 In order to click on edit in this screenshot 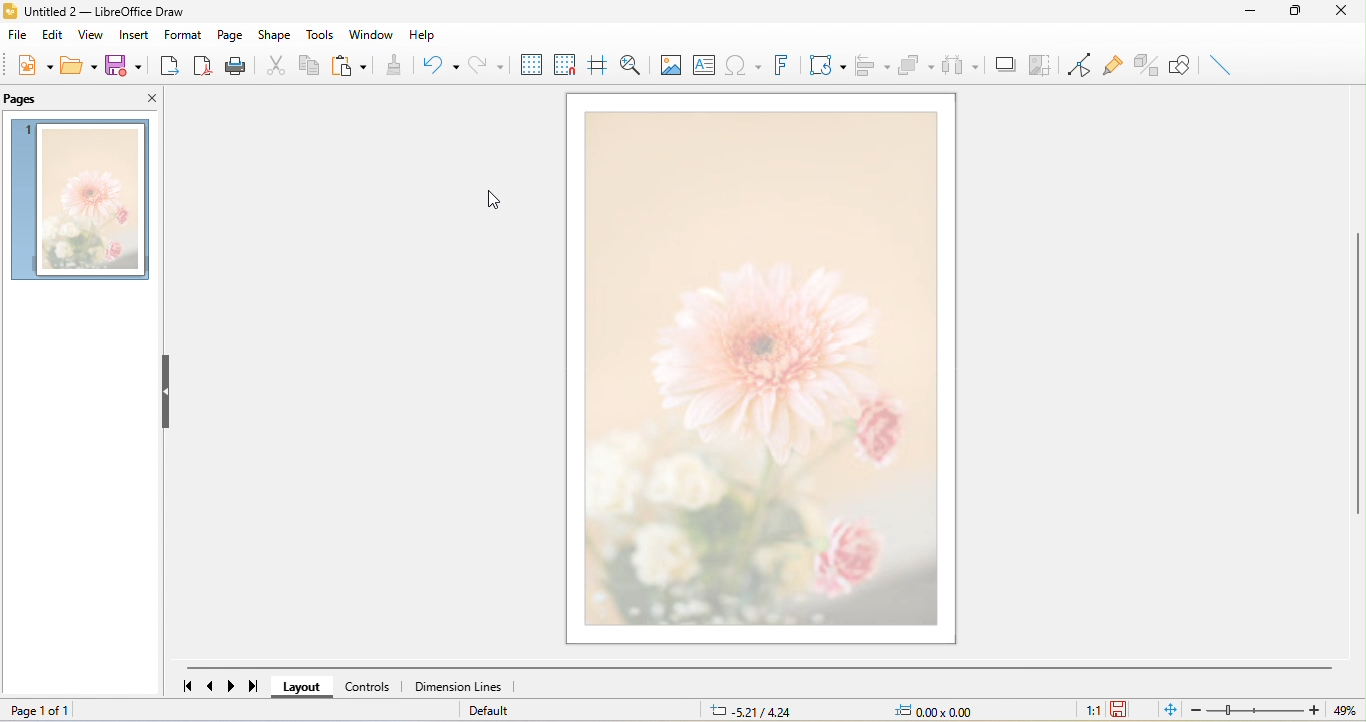, I will do `click(55, 34)`.